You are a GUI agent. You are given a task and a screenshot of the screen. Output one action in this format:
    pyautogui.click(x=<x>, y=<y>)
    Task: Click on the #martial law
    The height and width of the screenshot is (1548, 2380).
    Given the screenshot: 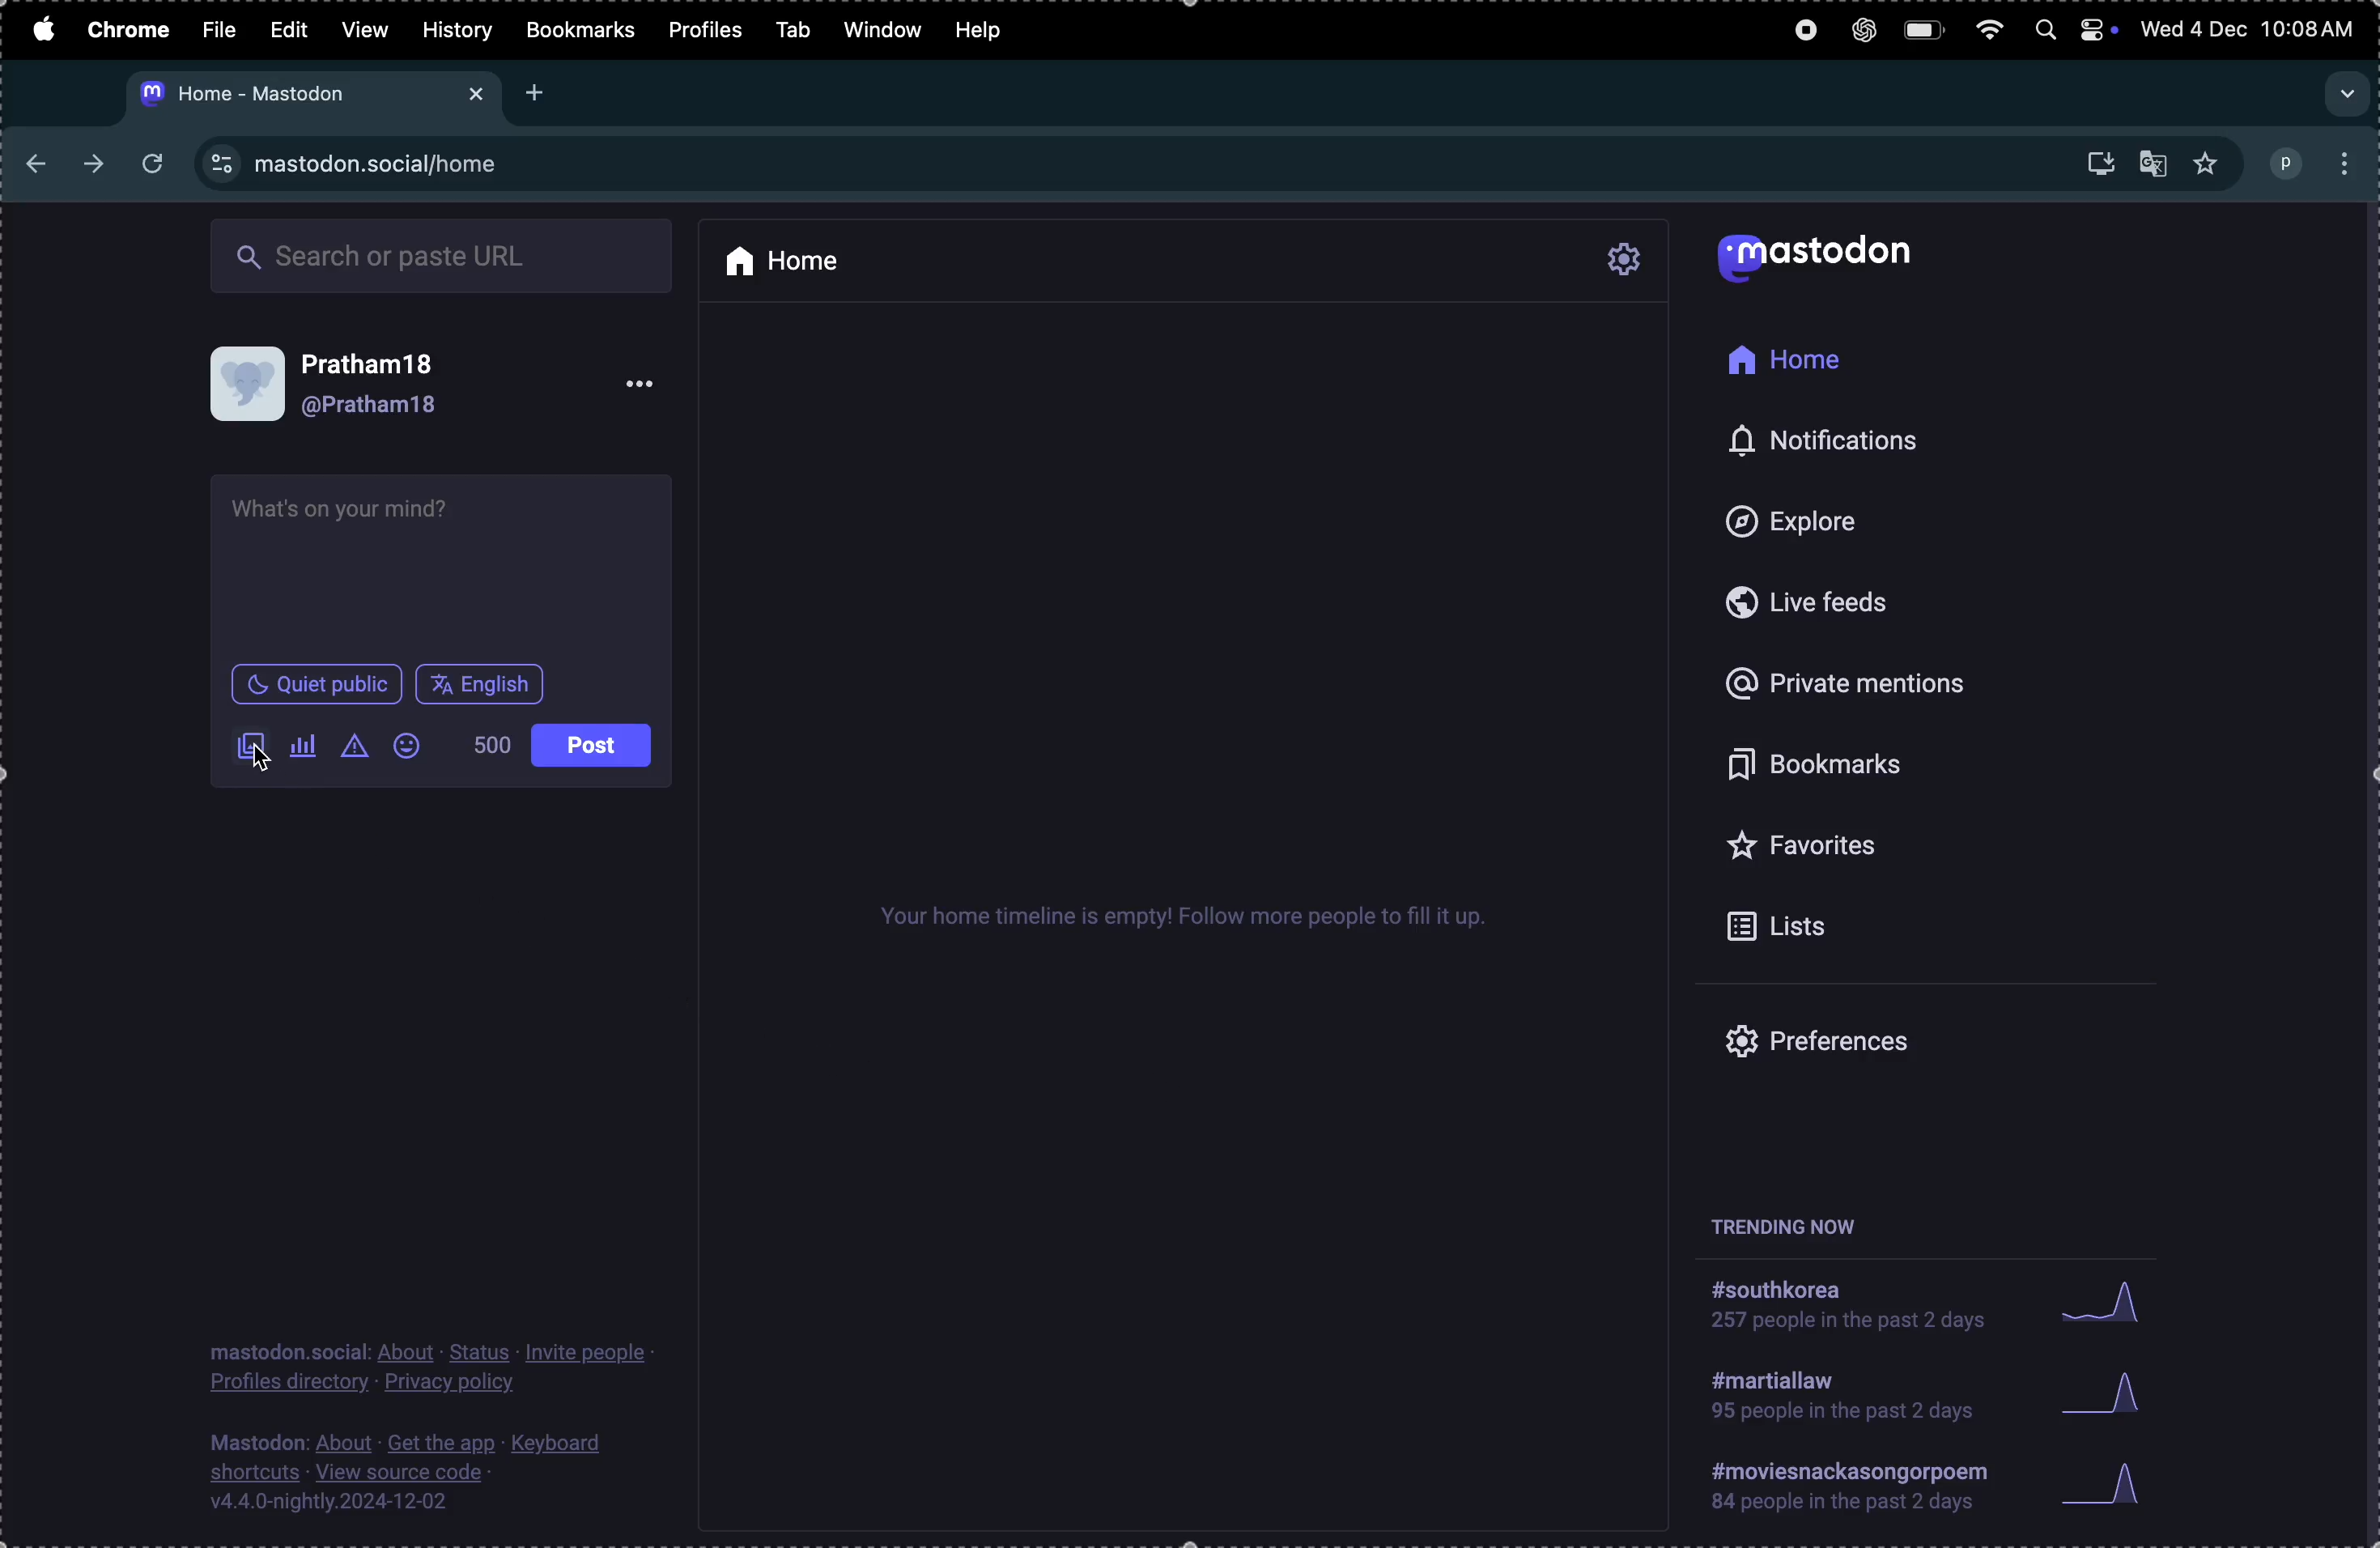 What is the action you would take?
    pyautogui.click(x=1832, y=1403)
    